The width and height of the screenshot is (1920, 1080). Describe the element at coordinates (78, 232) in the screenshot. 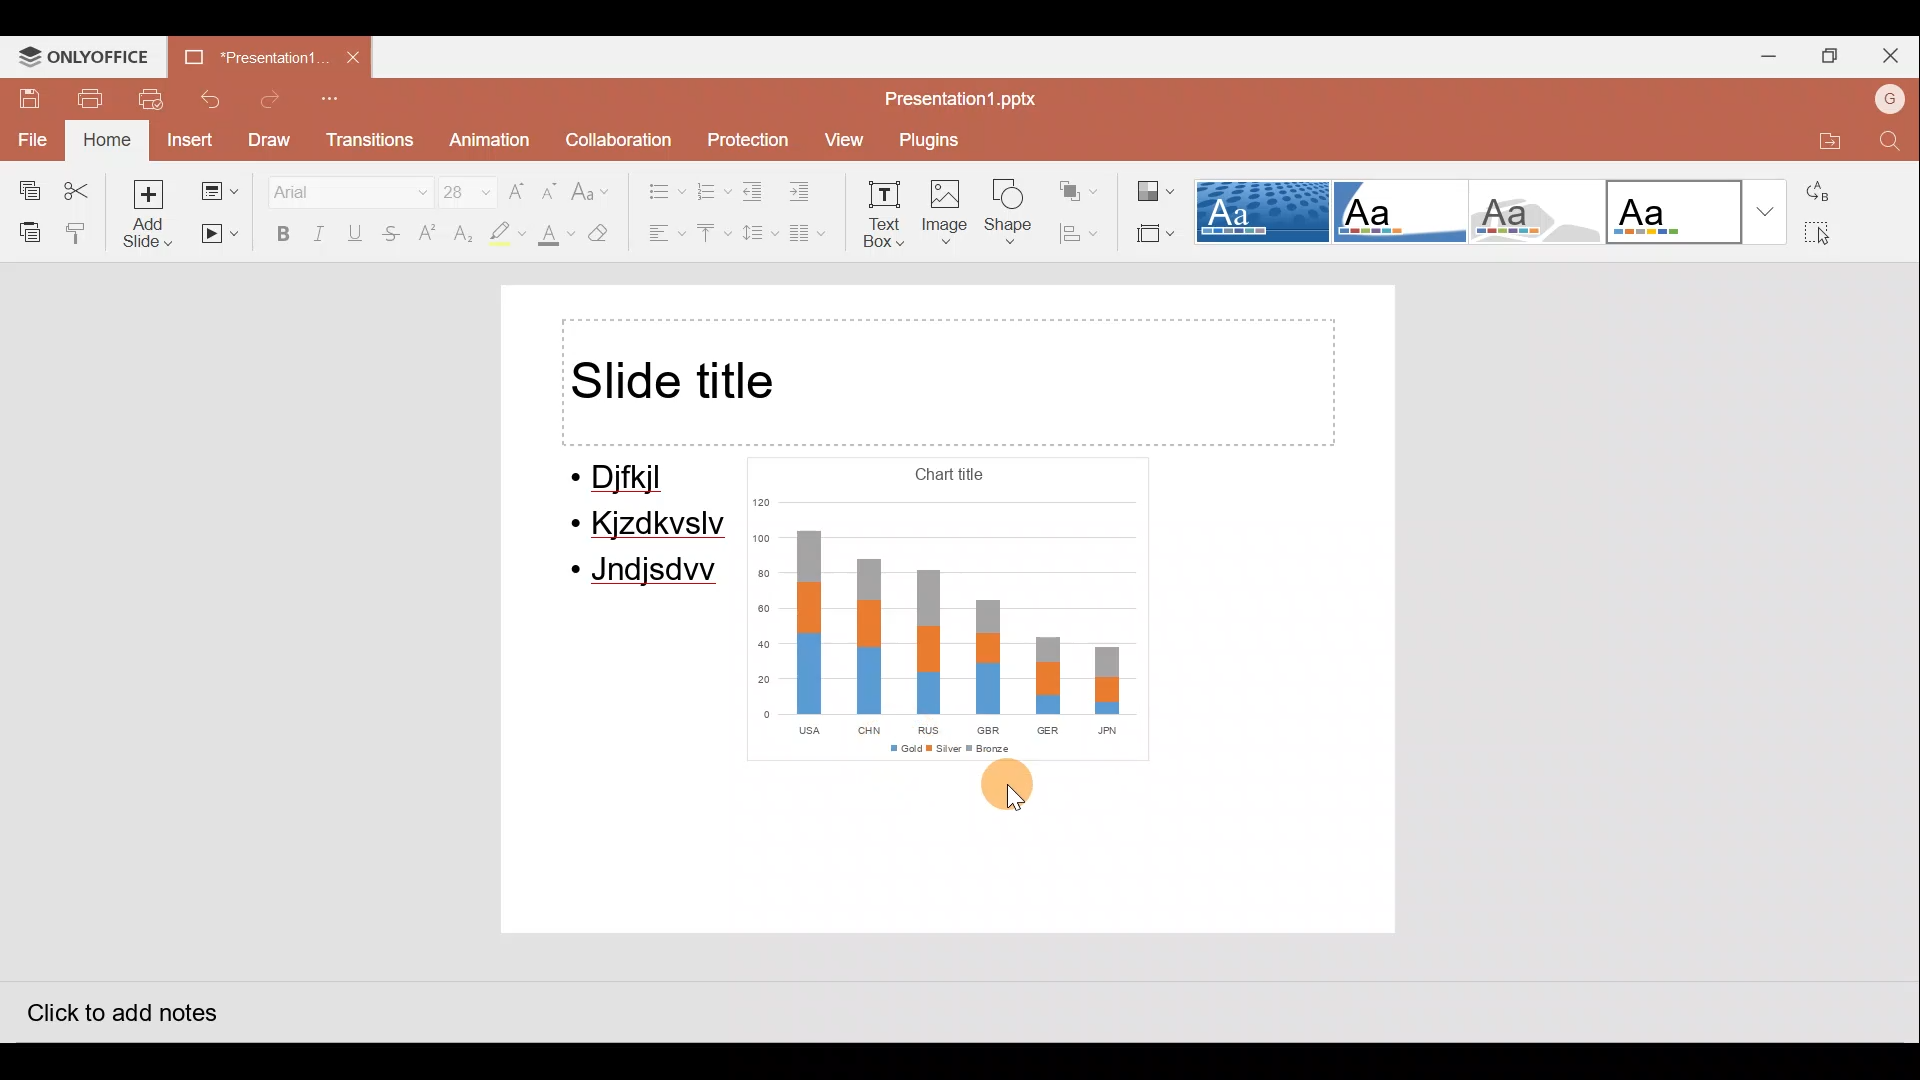

I see `Copy style` at that location.